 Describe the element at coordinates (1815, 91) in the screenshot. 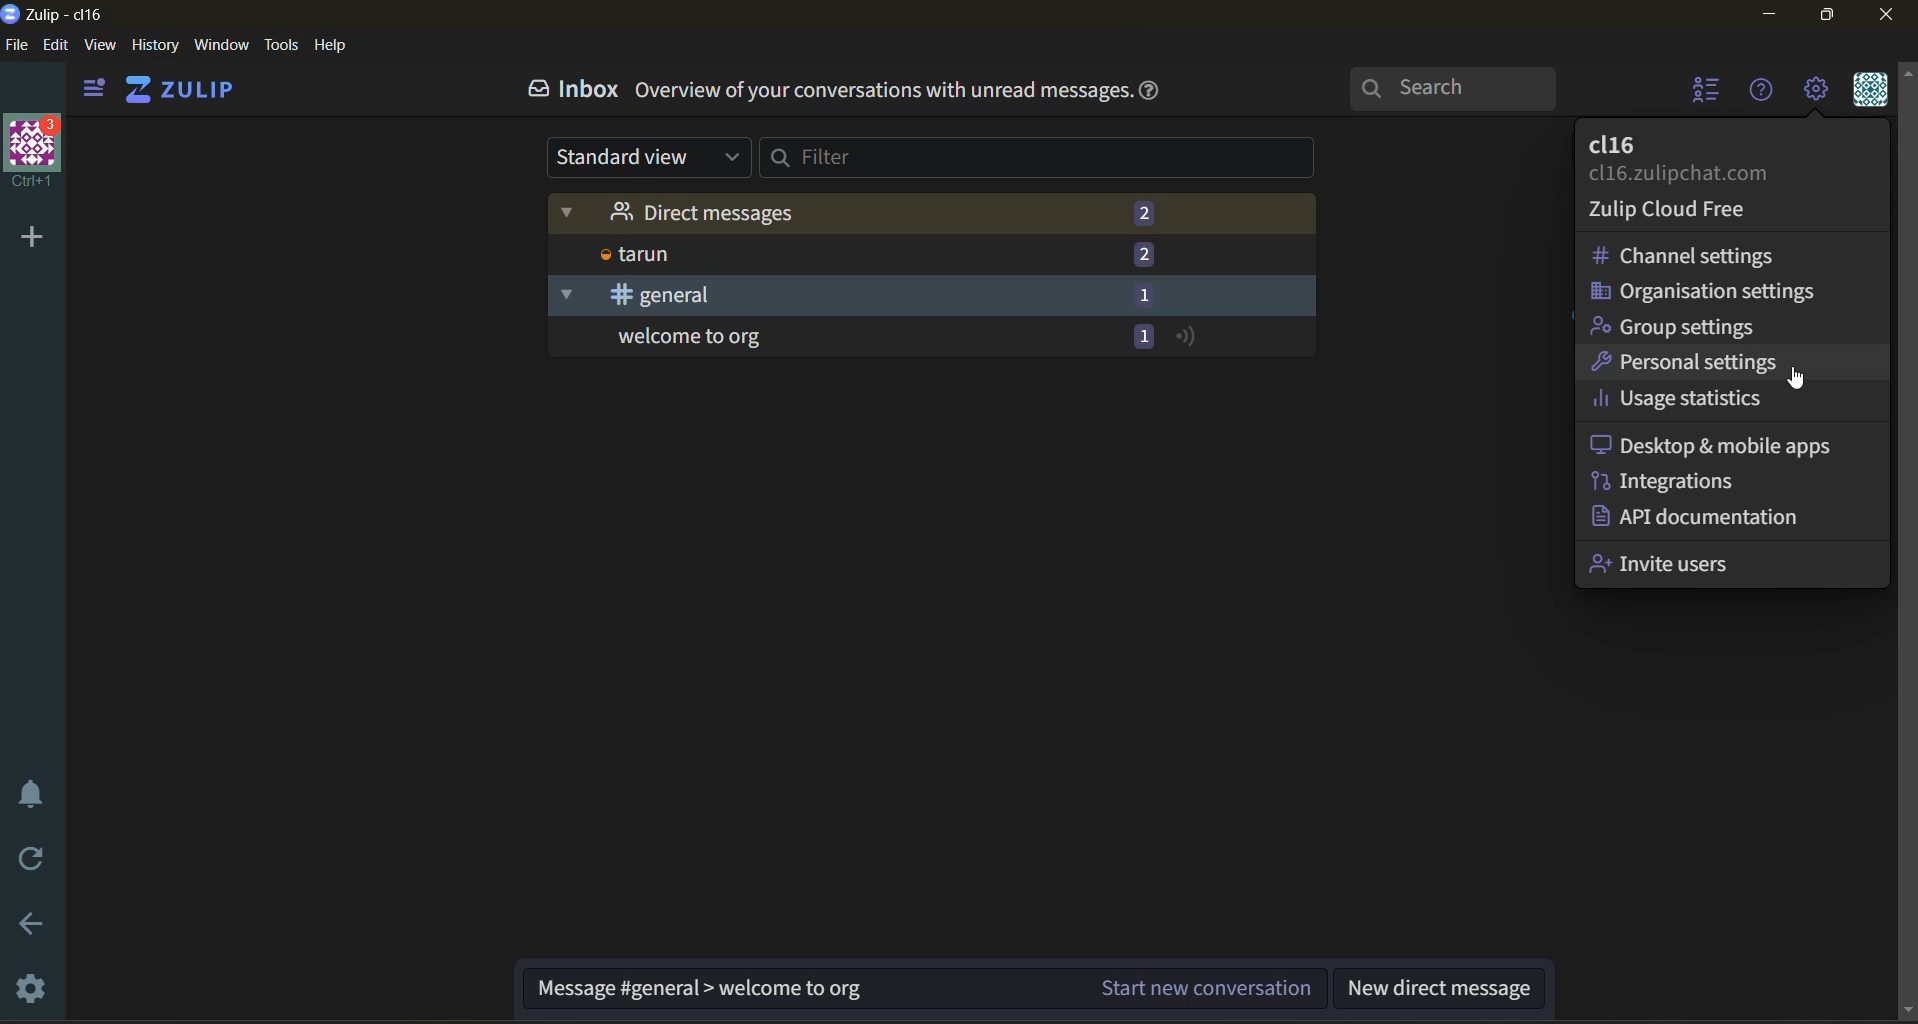

I see `settings menu` at that location.